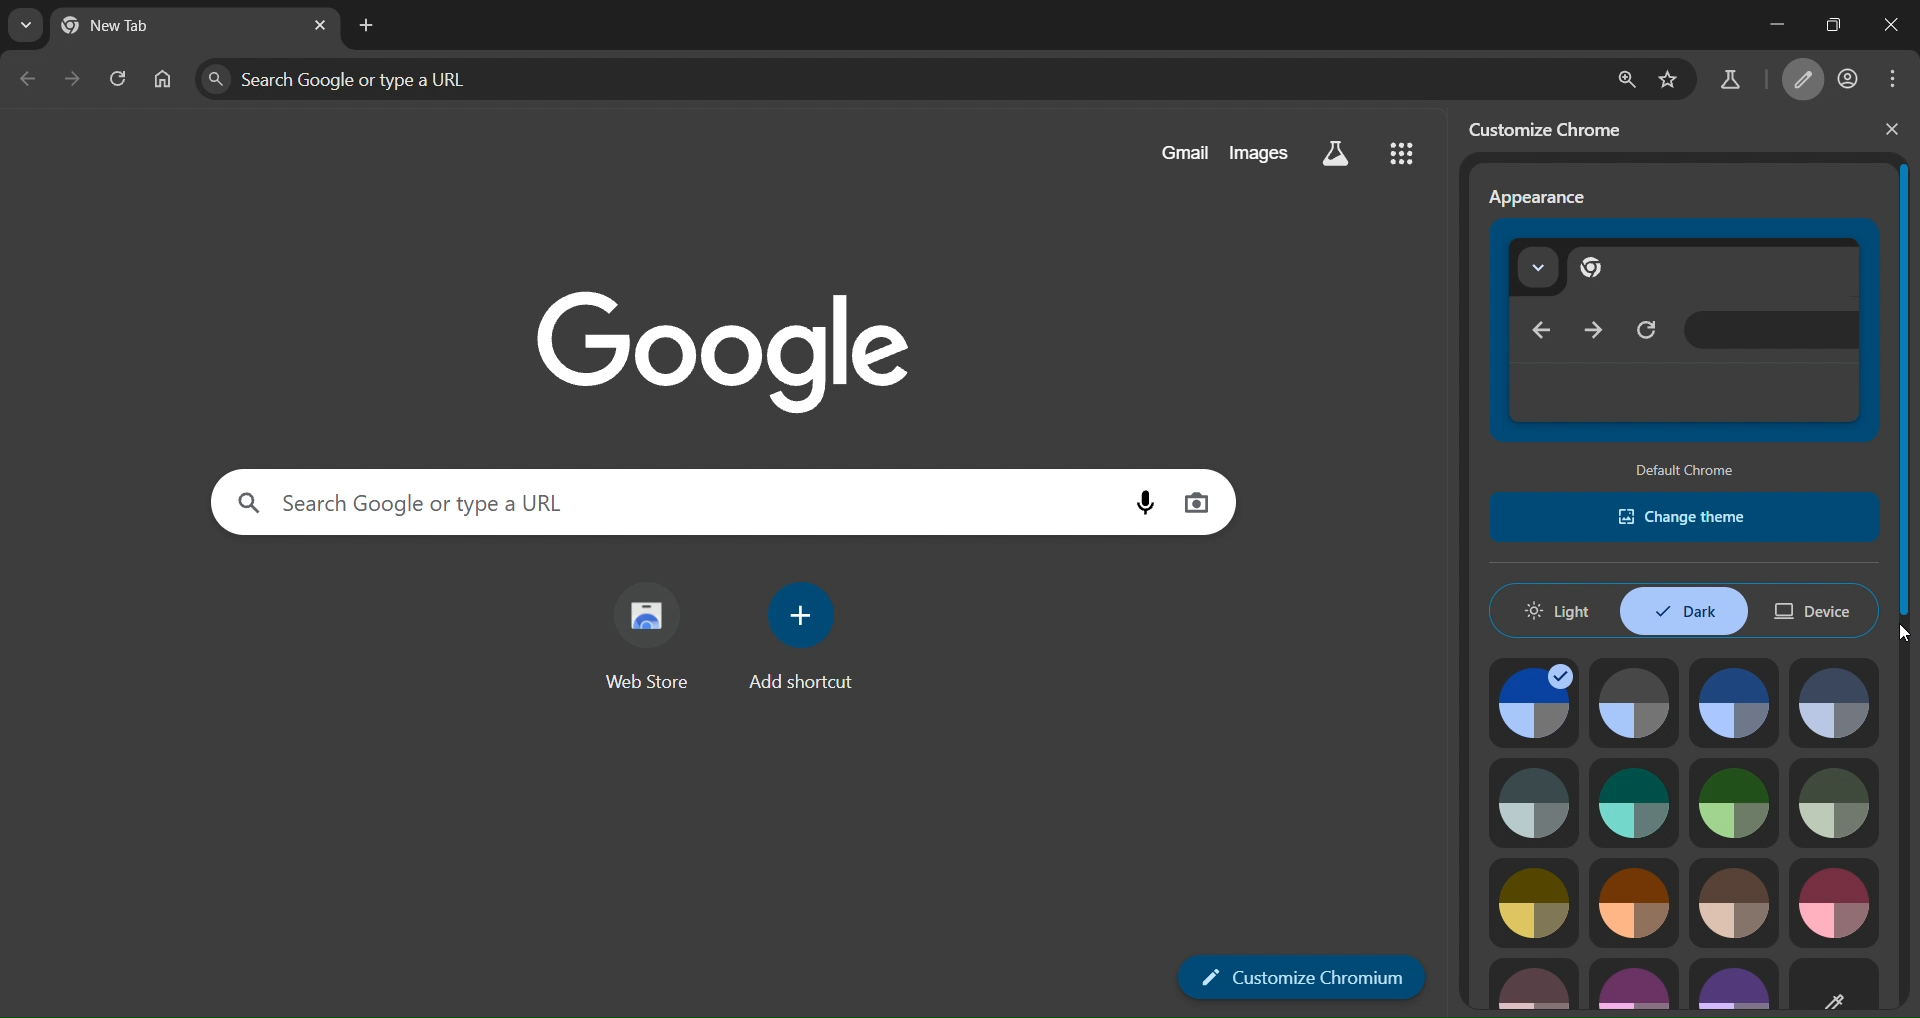 This screenshot has height=1018, width=1920. Describe the element at coordinates (1634, 982) in the screenshot. I see `theme` at that location.